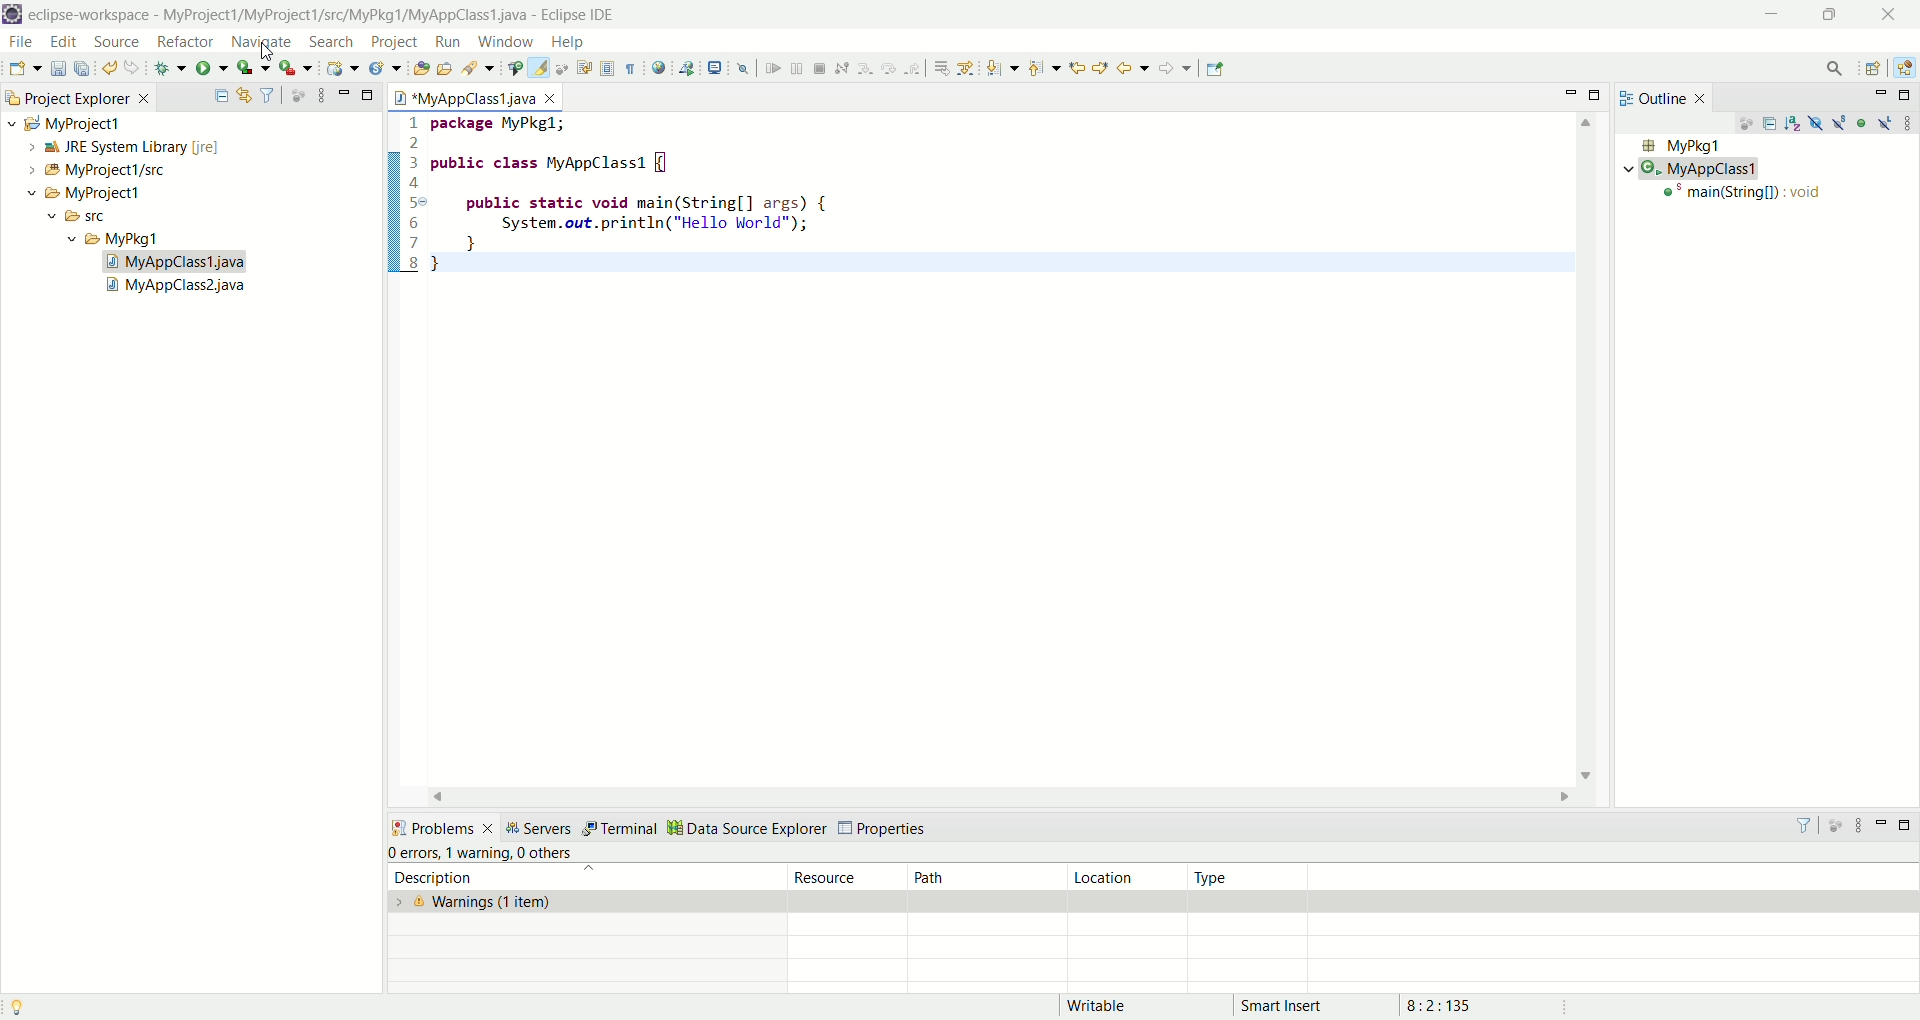 This screenshot has width=1920, height=1020. I want to click on step return, so click(914, 71).